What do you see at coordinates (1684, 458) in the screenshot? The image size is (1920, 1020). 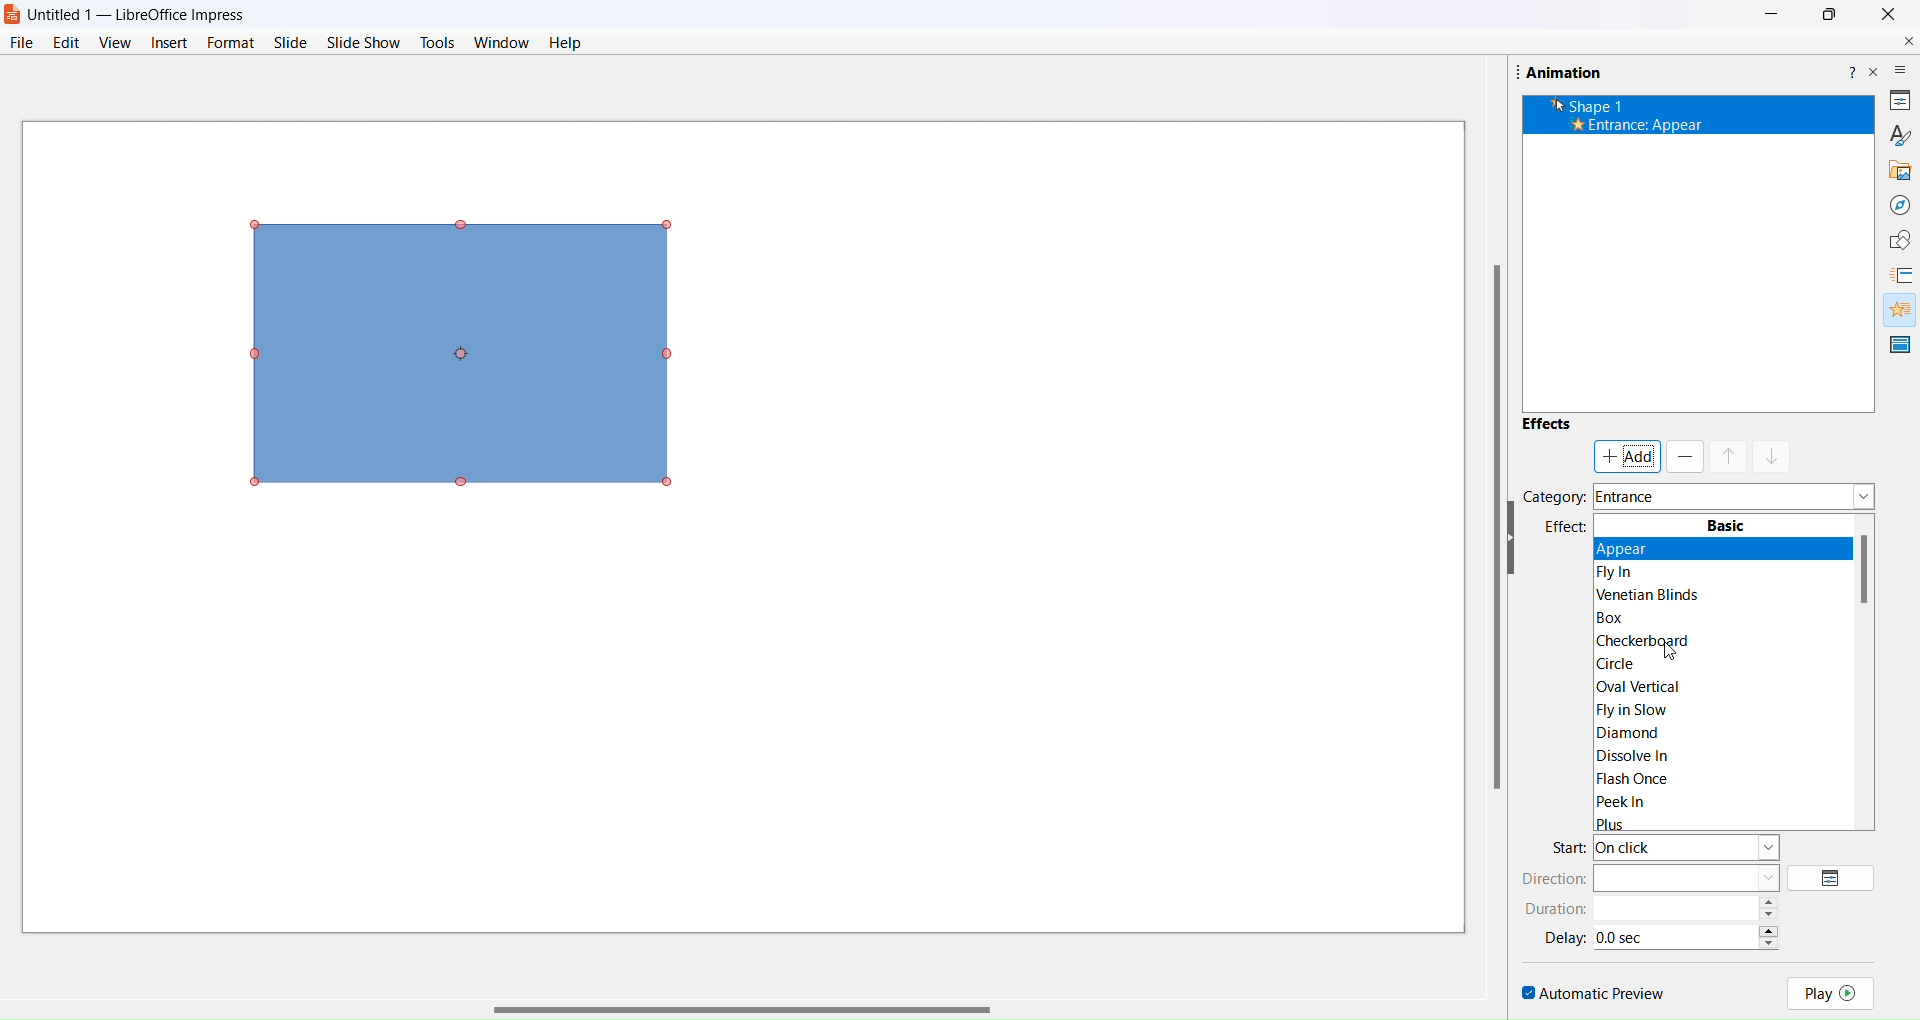 I see `remove` at bounding box center [1684, 458].